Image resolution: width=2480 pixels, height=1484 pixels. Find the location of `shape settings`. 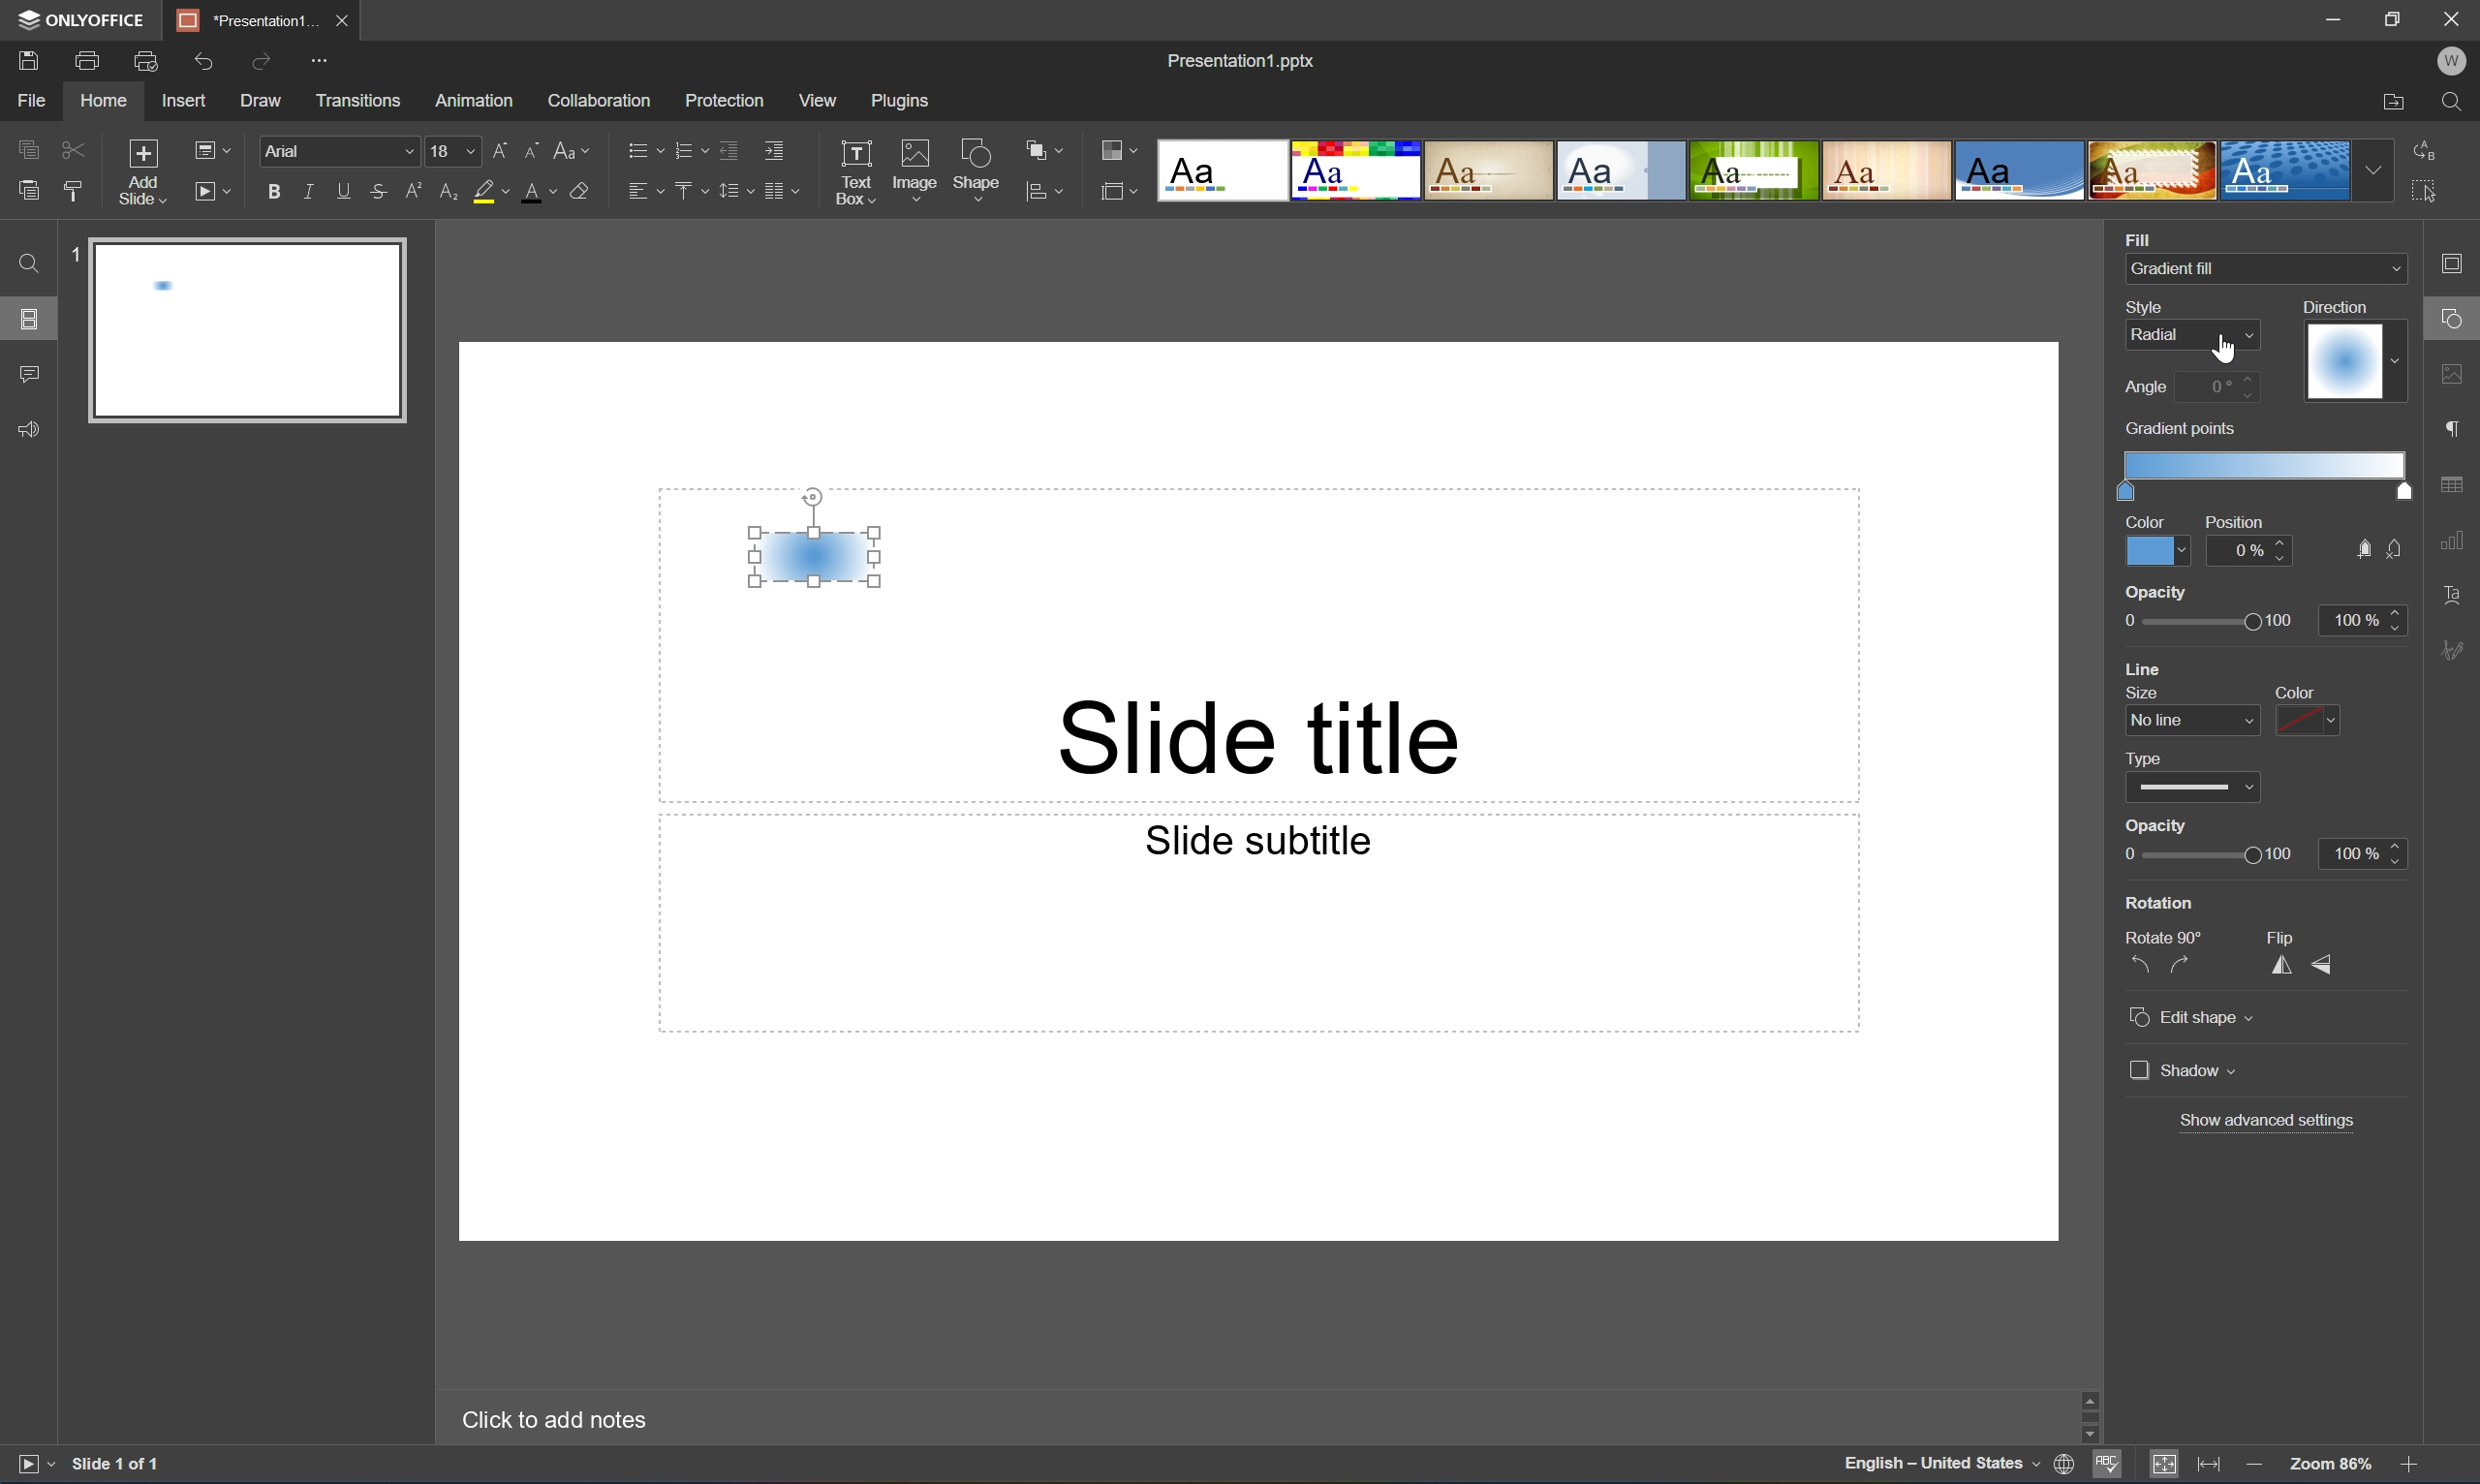

shape settings is located at coordinates (2455, 320).